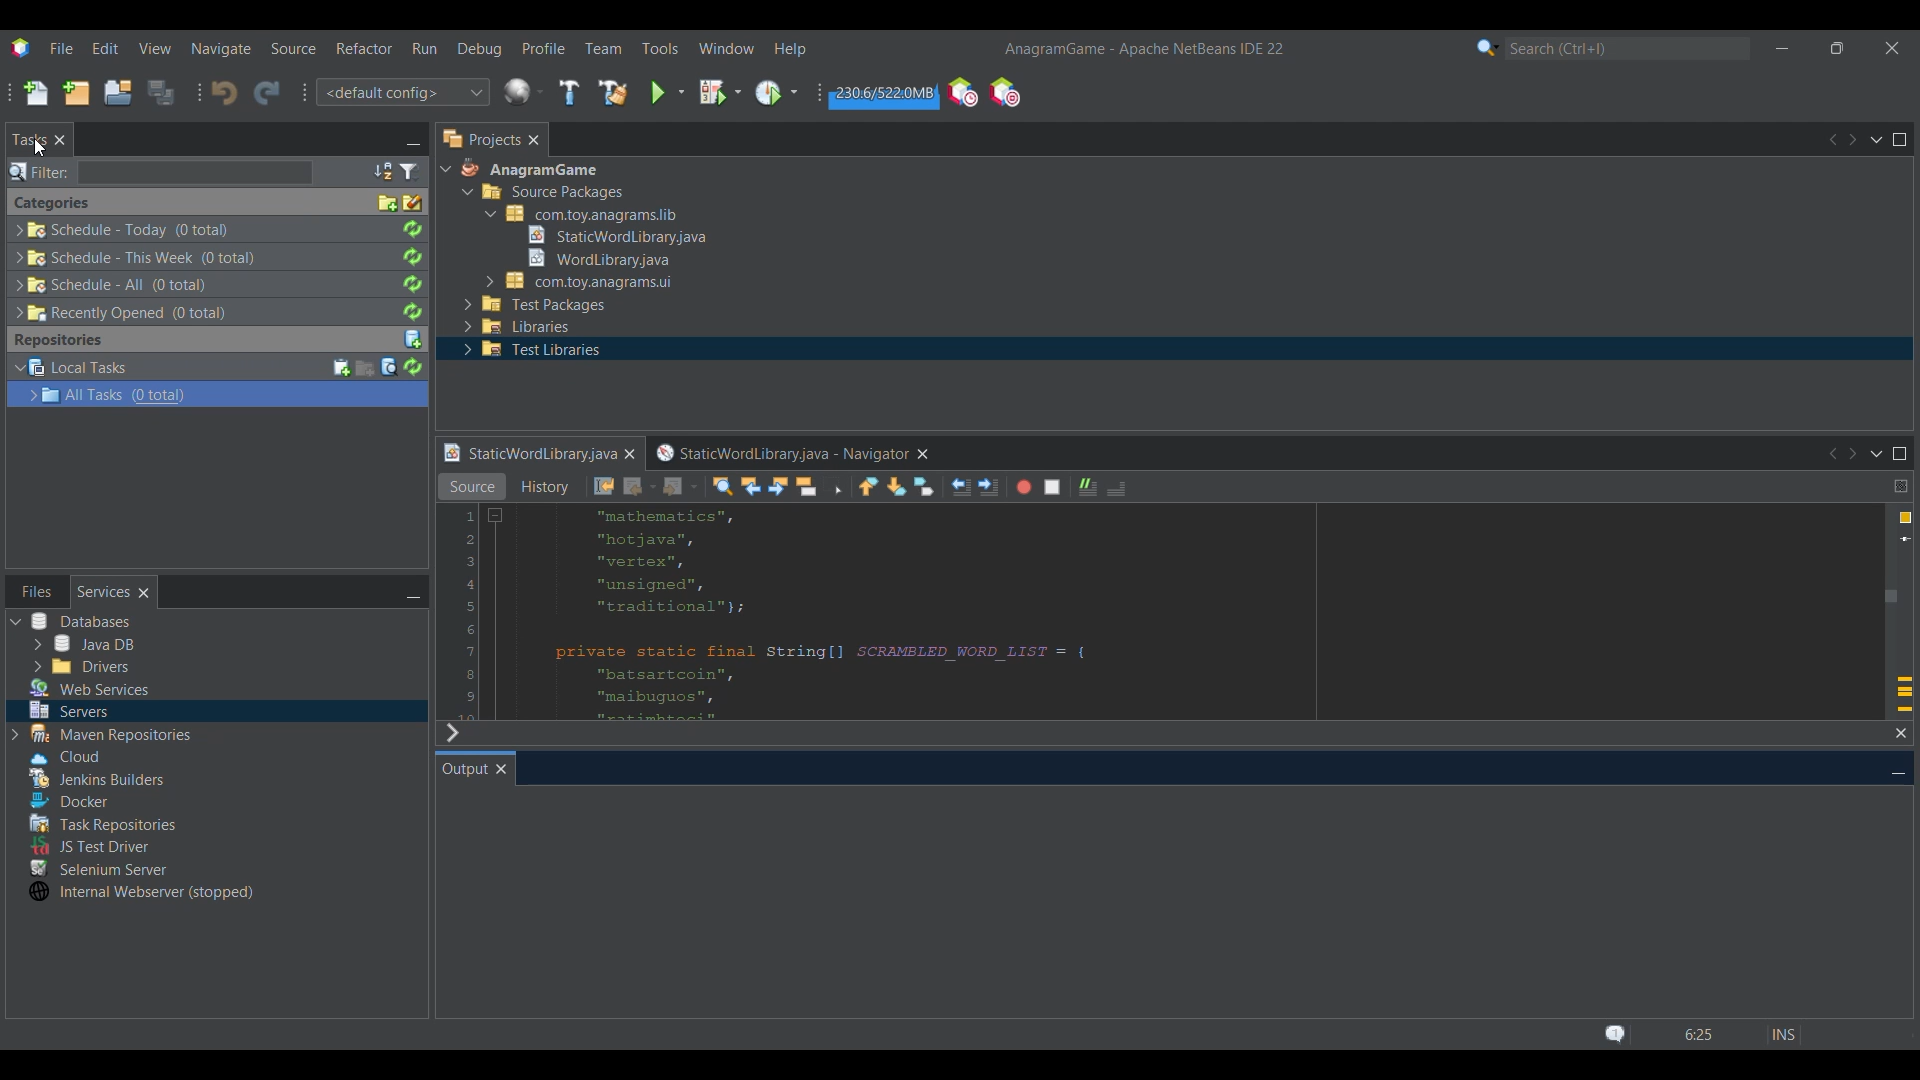 The height and width of the screenshot is (1080, 1920). I want to click on Search category selection, so click(1488, 47).